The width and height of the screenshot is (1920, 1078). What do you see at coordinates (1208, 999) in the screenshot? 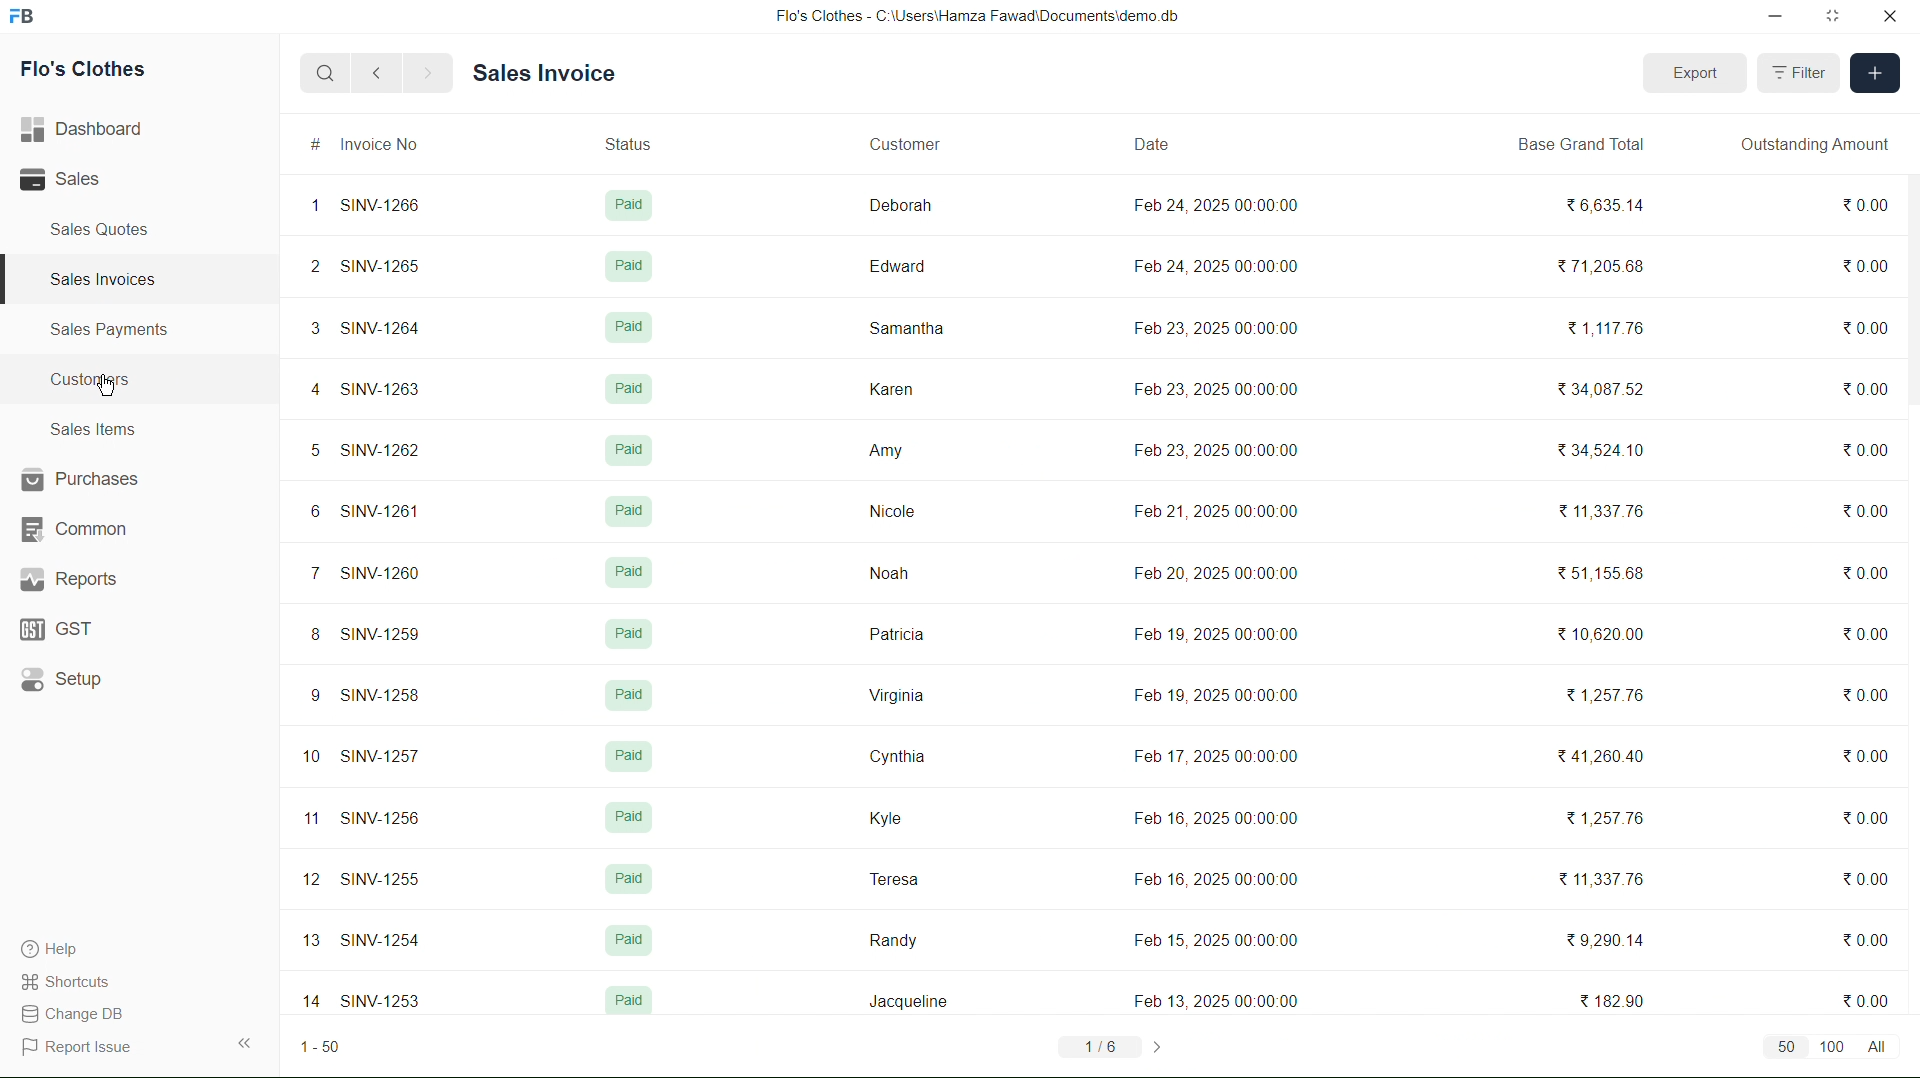
I see `Feb 13, 2025 00:00:00` at bounding box center [1208, 999].